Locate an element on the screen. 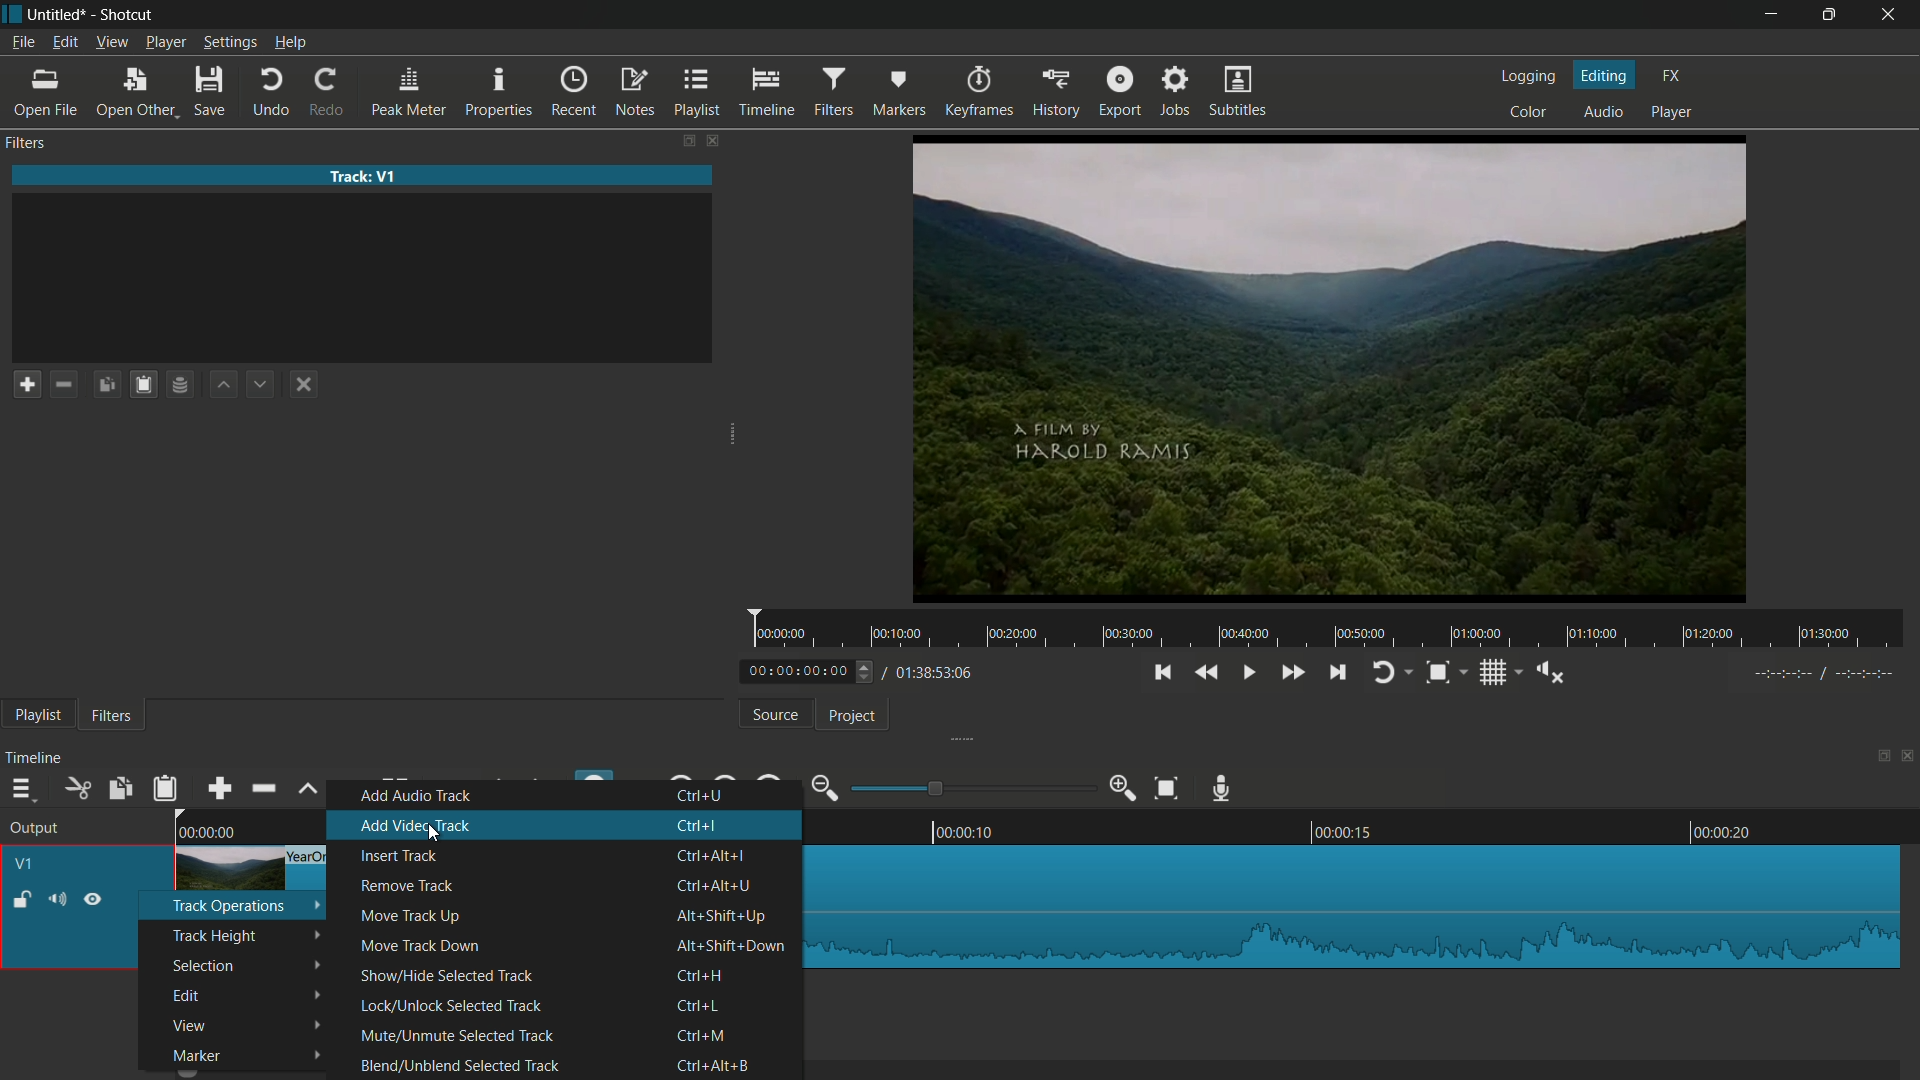  key shortcut is located at coordinates (700, 975).